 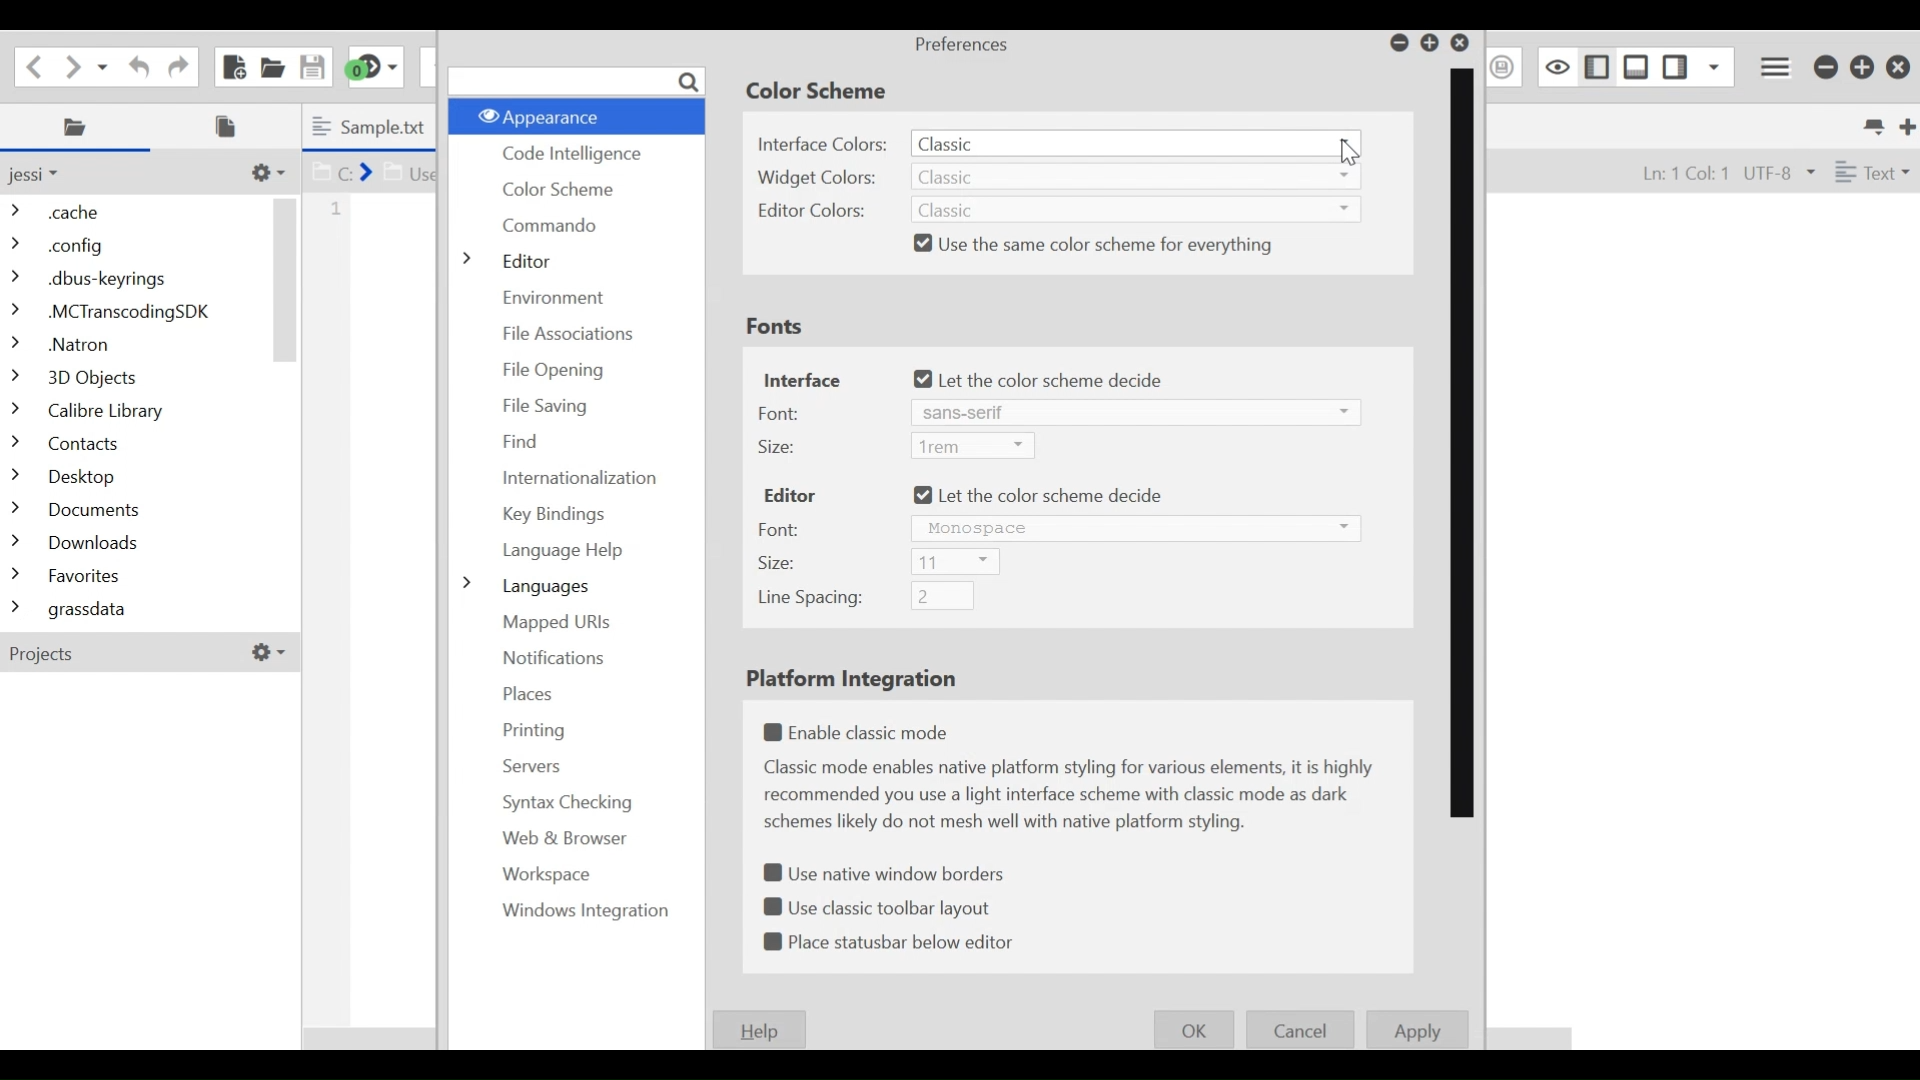 I want to click on (un)select Use Classic toolbar layout, so click(x=881, y=905).